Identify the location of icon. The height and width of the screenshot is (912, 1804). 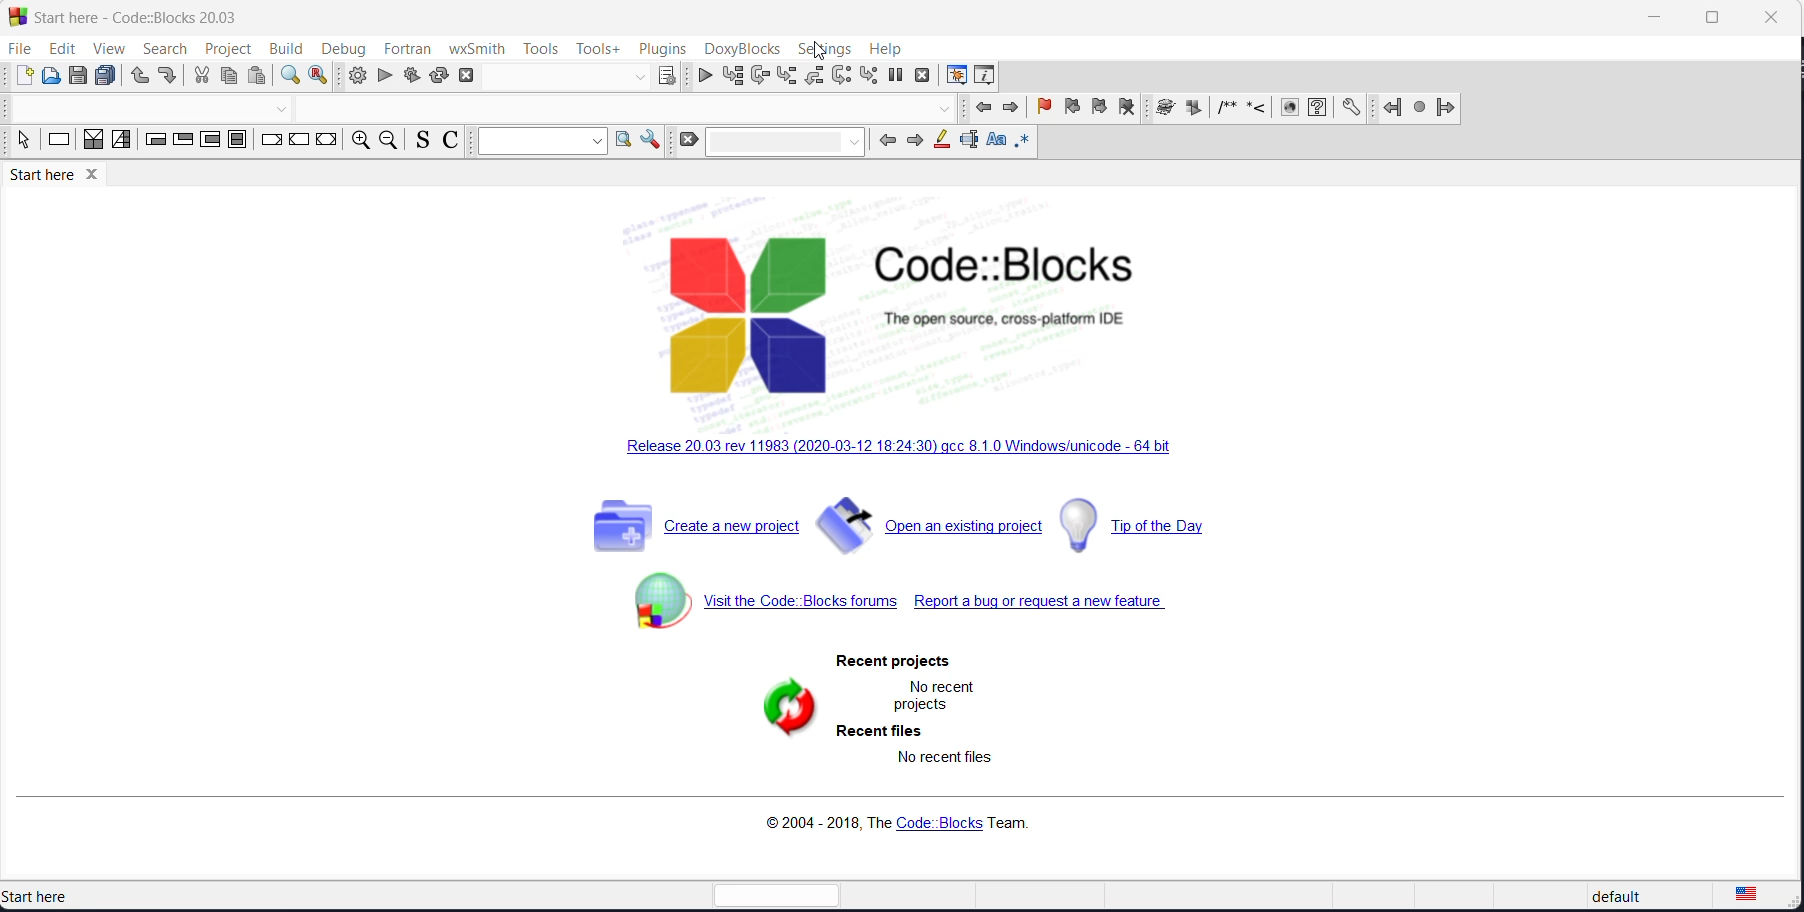
(1257, 111).